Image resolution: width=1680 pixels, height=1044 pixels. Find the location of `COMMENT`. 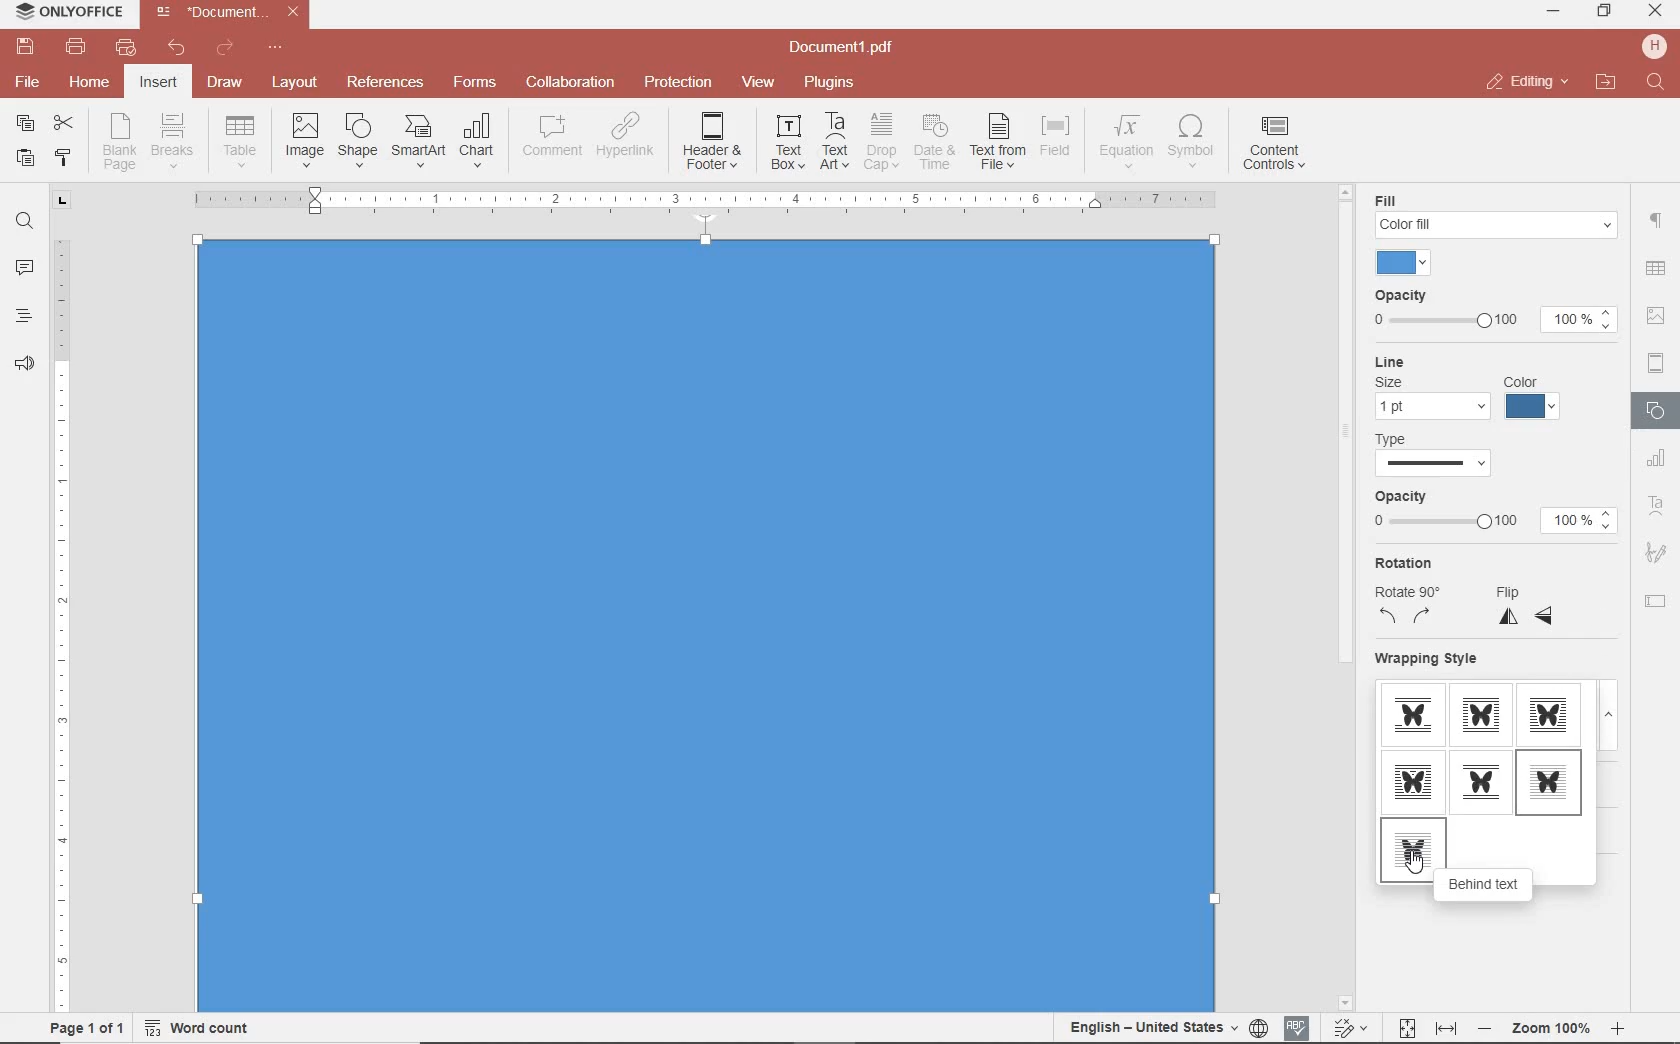

COMMENT is located at coordinates (554, 136).